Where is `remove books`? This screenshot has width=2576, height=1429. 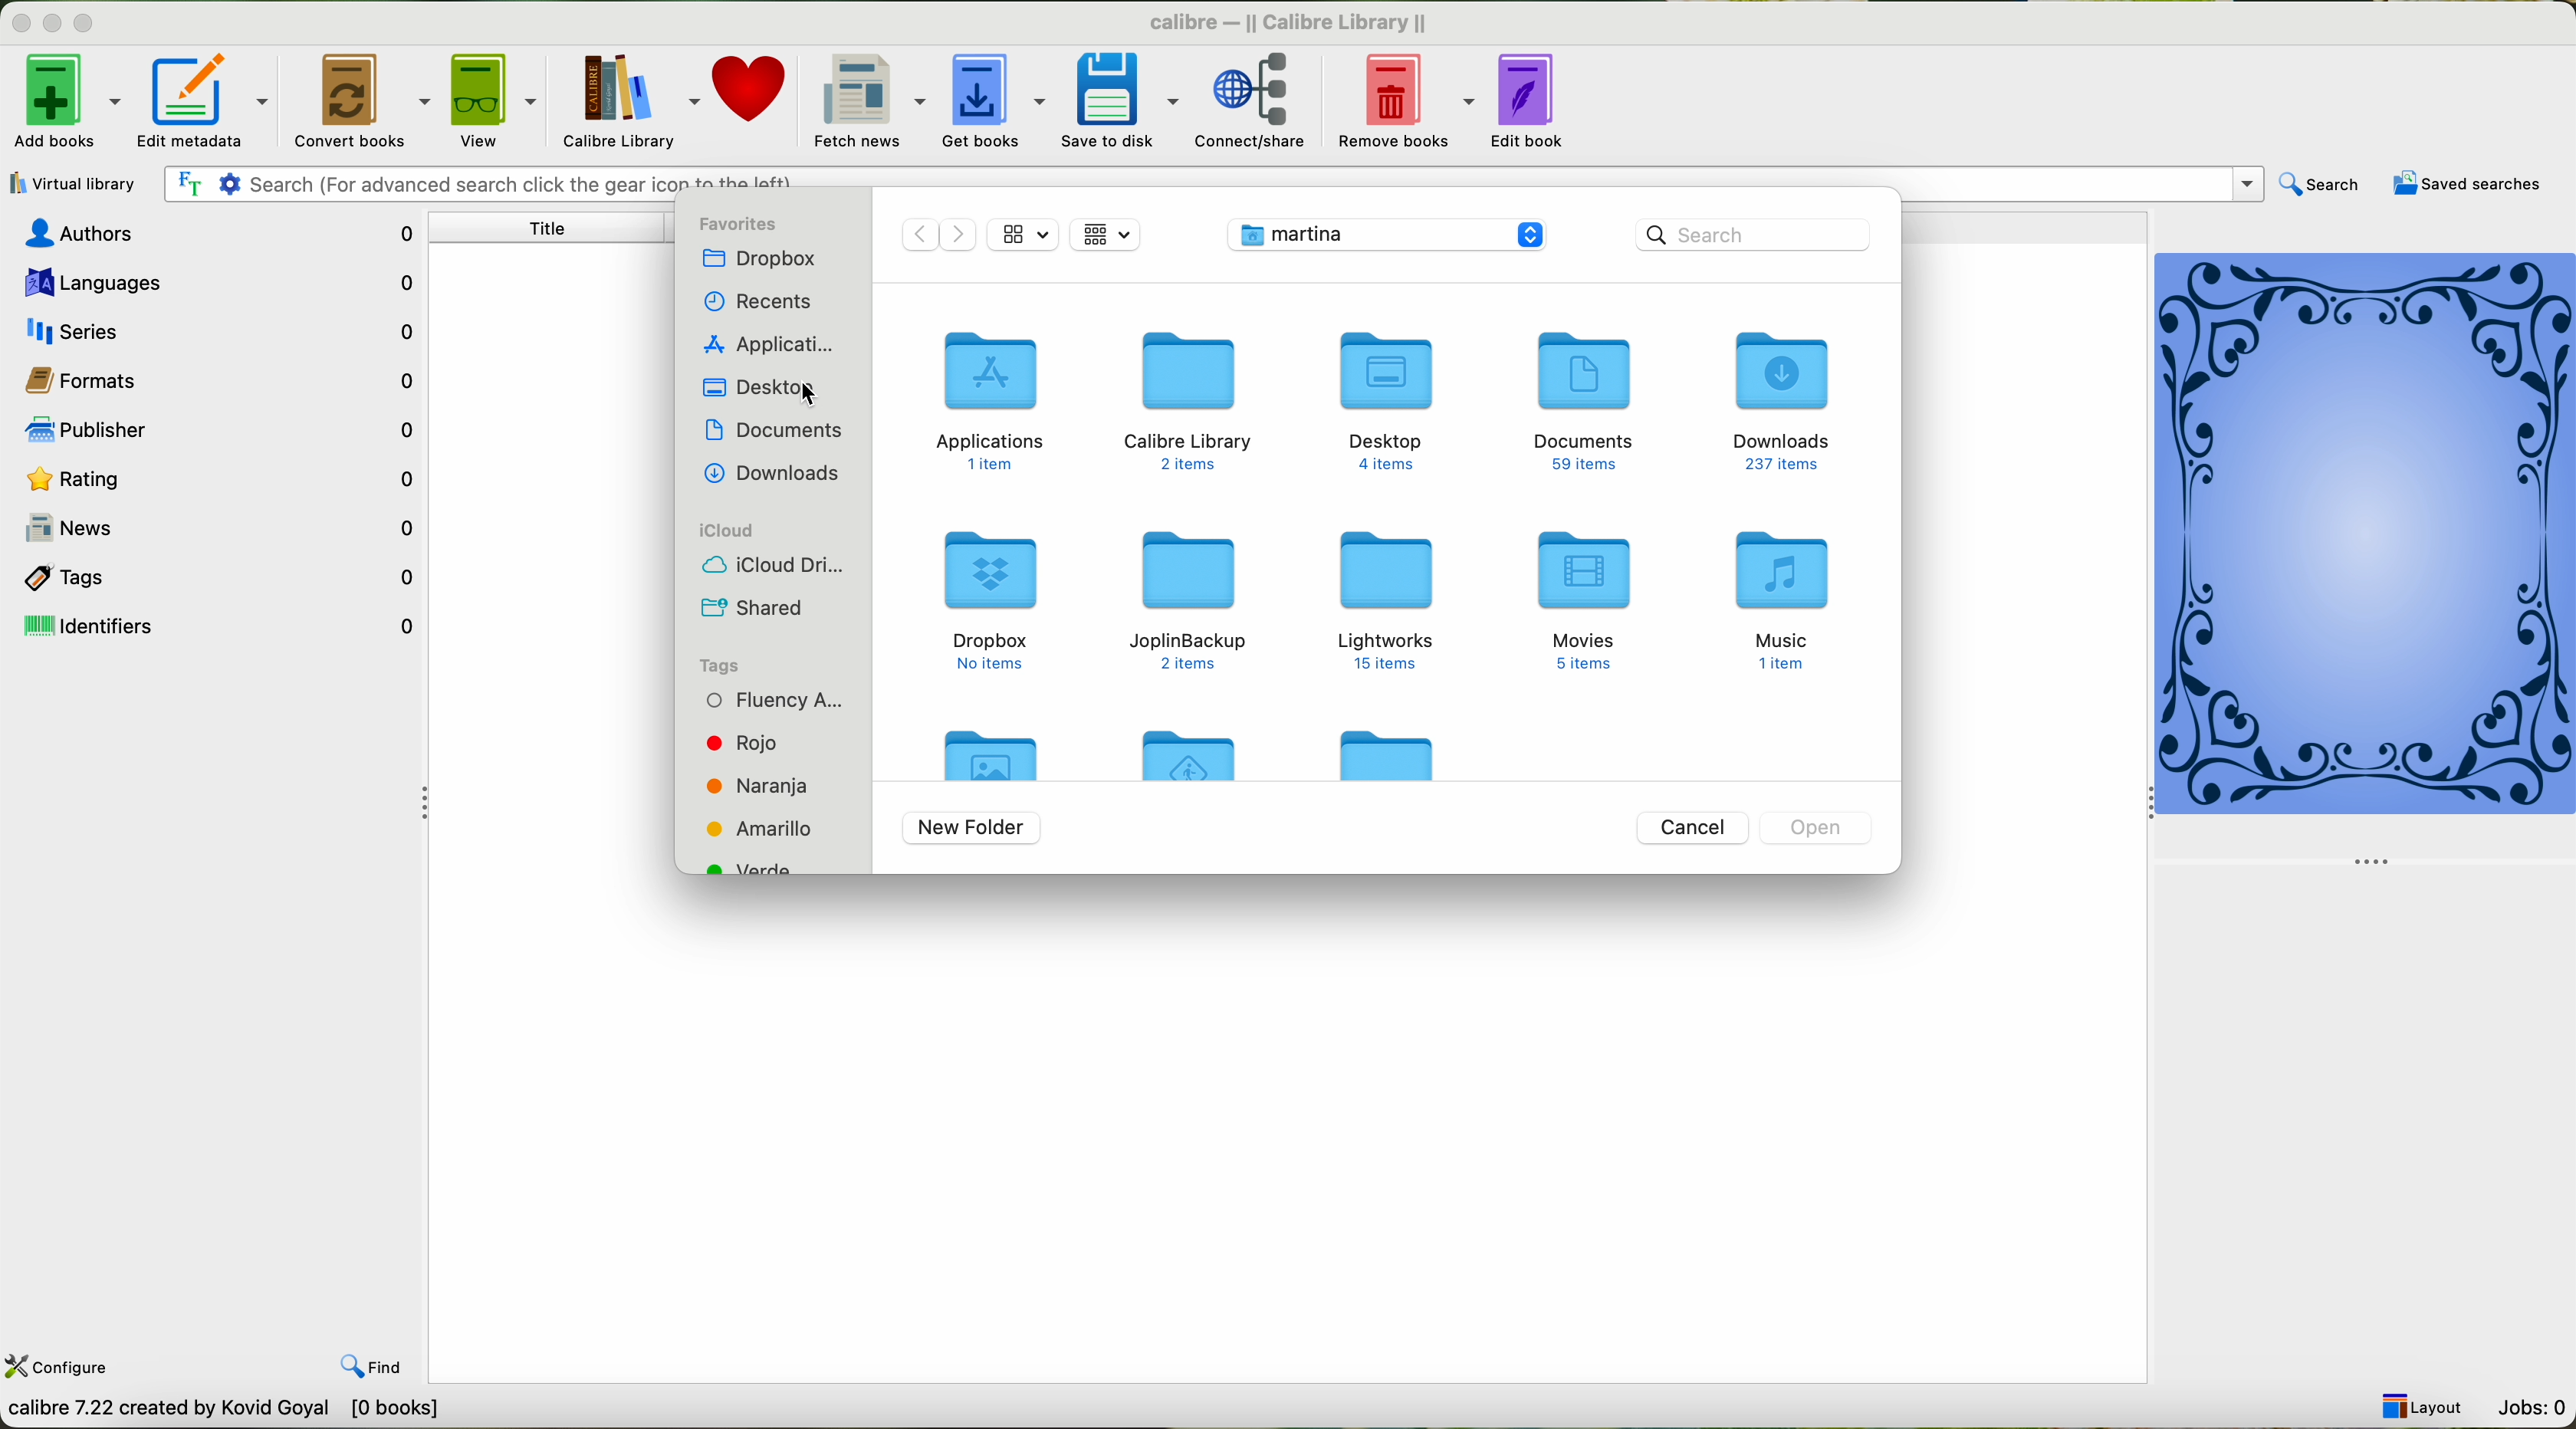 remove books is located at coordinates (1407, 102).